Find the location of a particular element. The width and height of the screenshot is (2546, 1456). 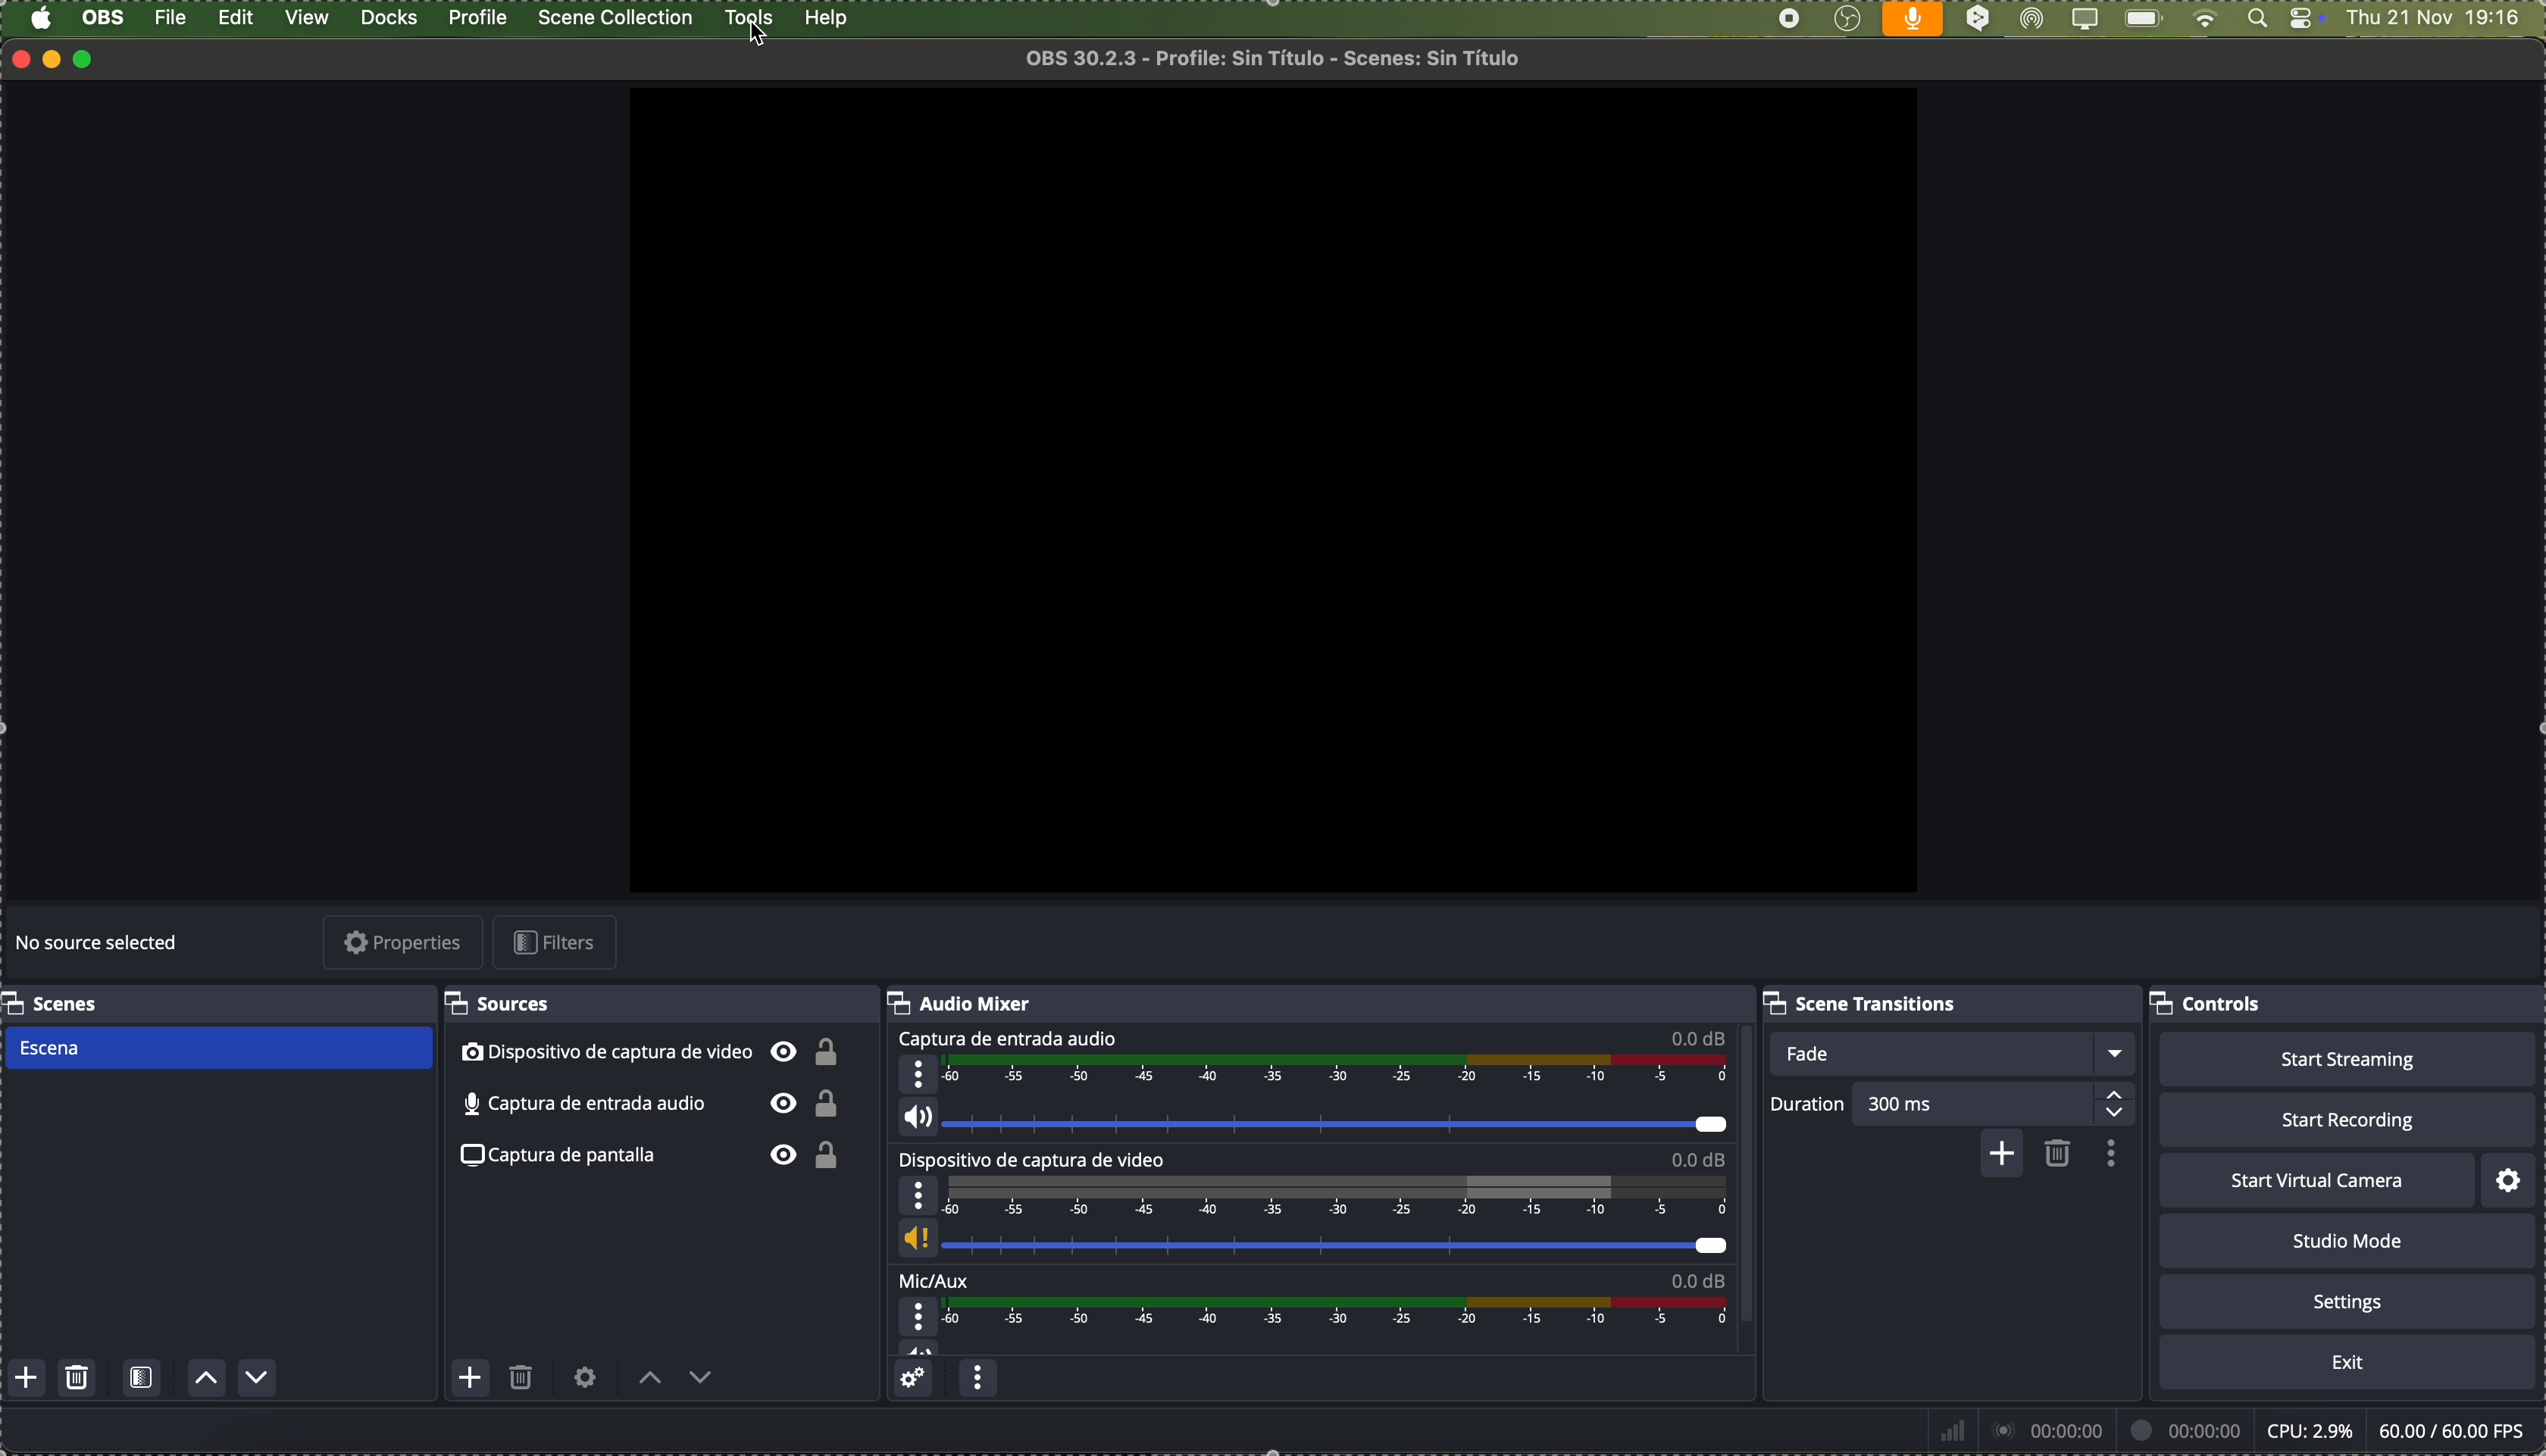

cursor is located at coordinates (762, 39).